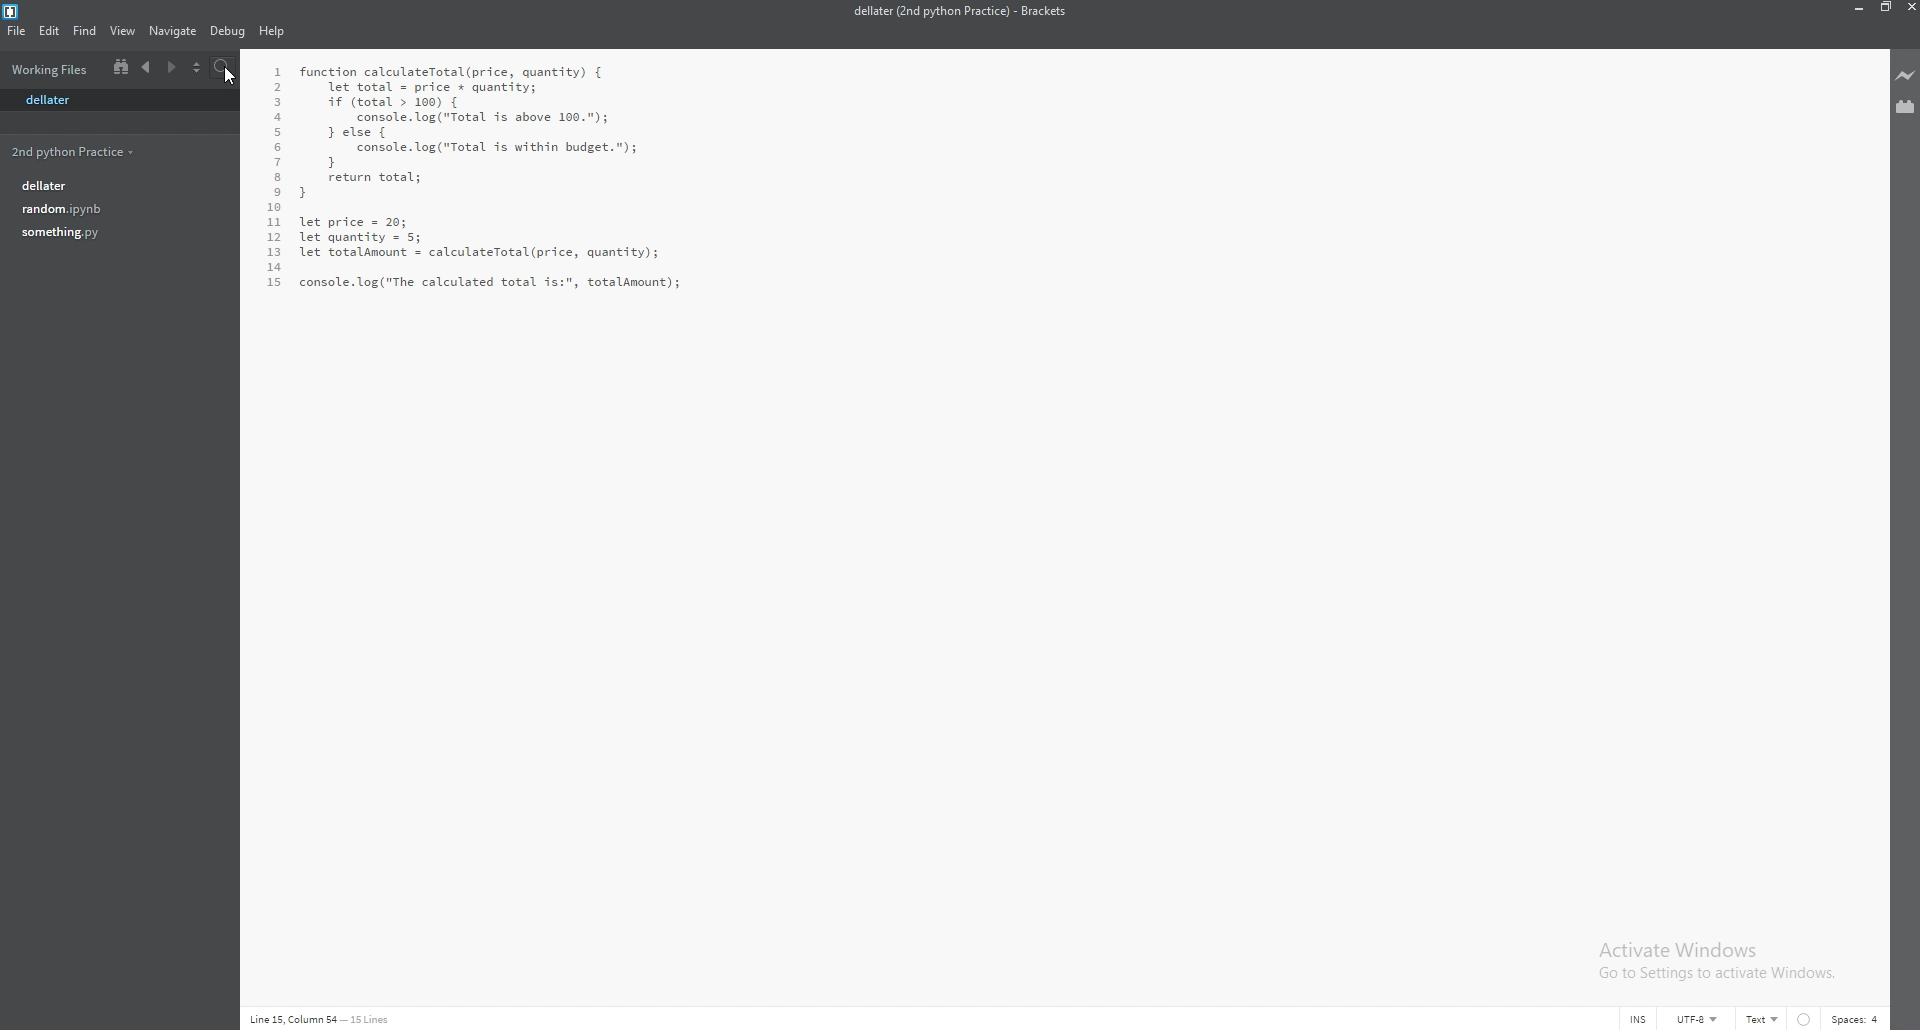  What do you see at coordinates (115, 185) in the screenshot?
I see `dellater` at bounding box center [115, 185].